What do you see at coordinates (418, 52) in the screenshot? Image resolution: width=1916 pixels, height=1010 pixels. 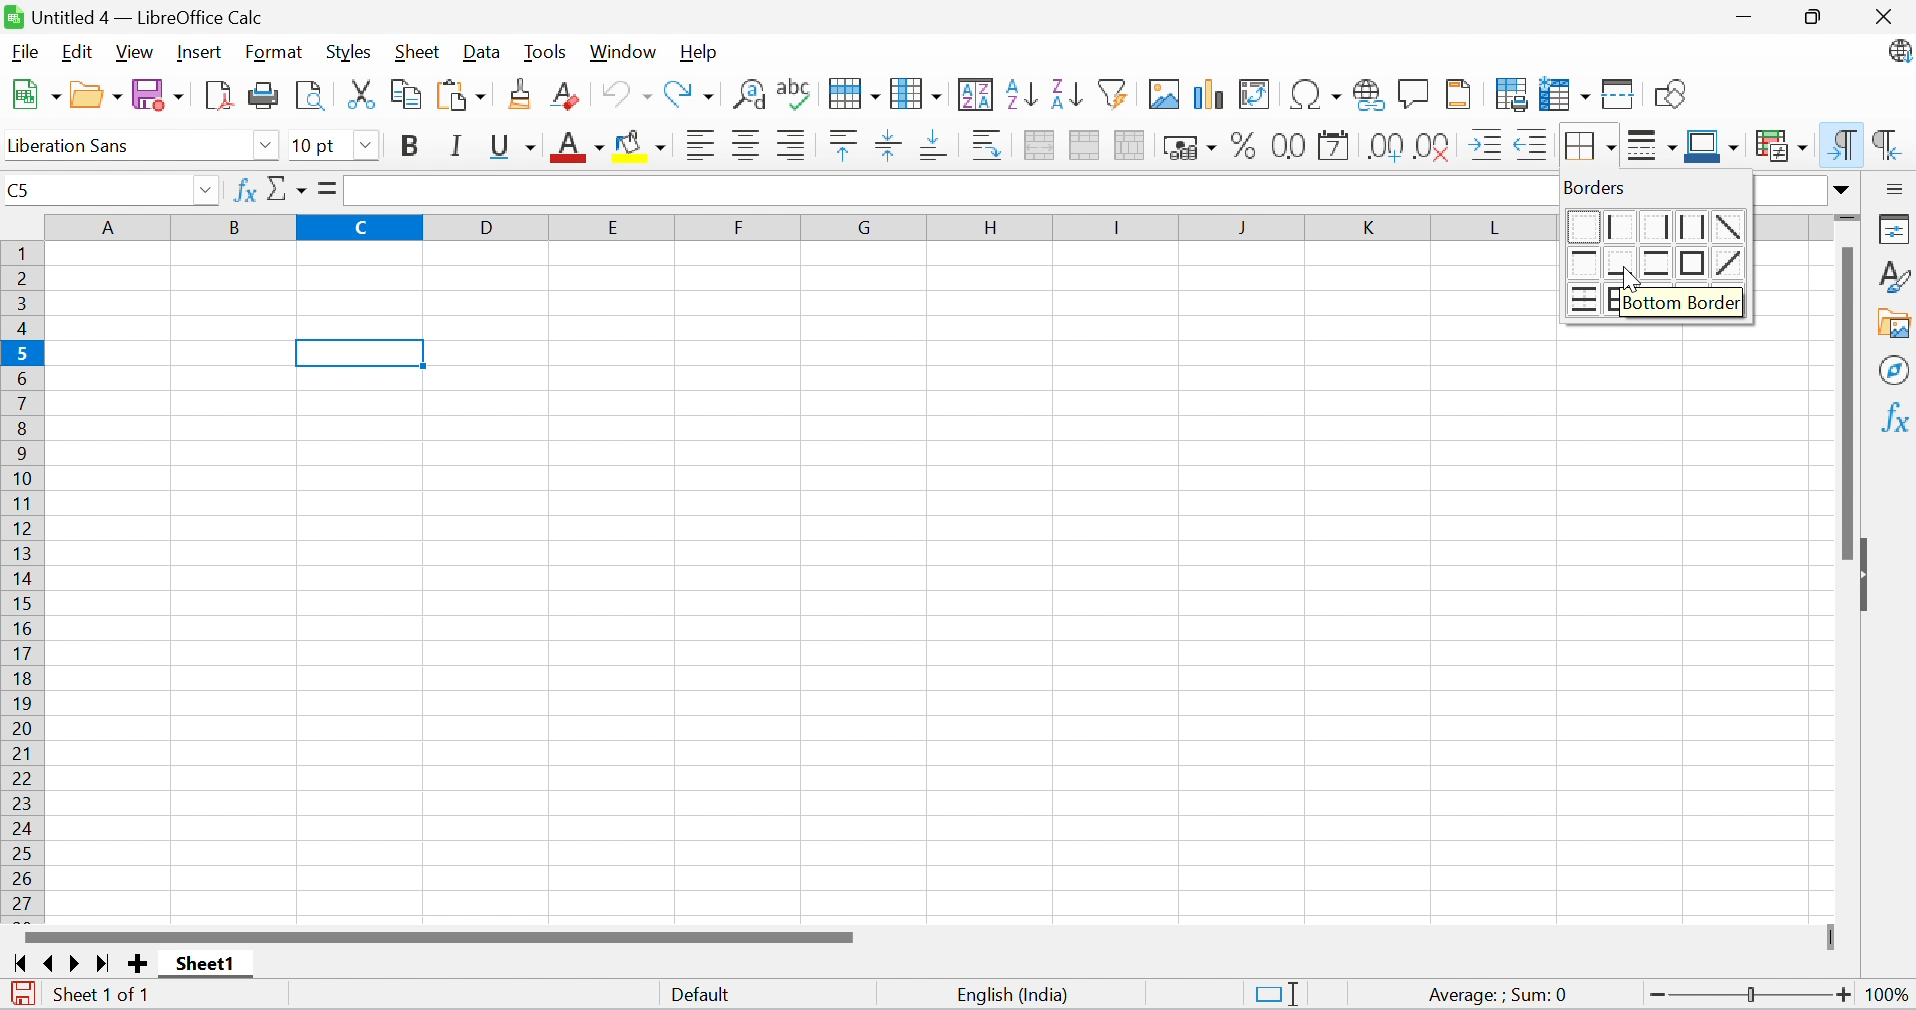 I see `Sheet` at bounding box center [418, 52].